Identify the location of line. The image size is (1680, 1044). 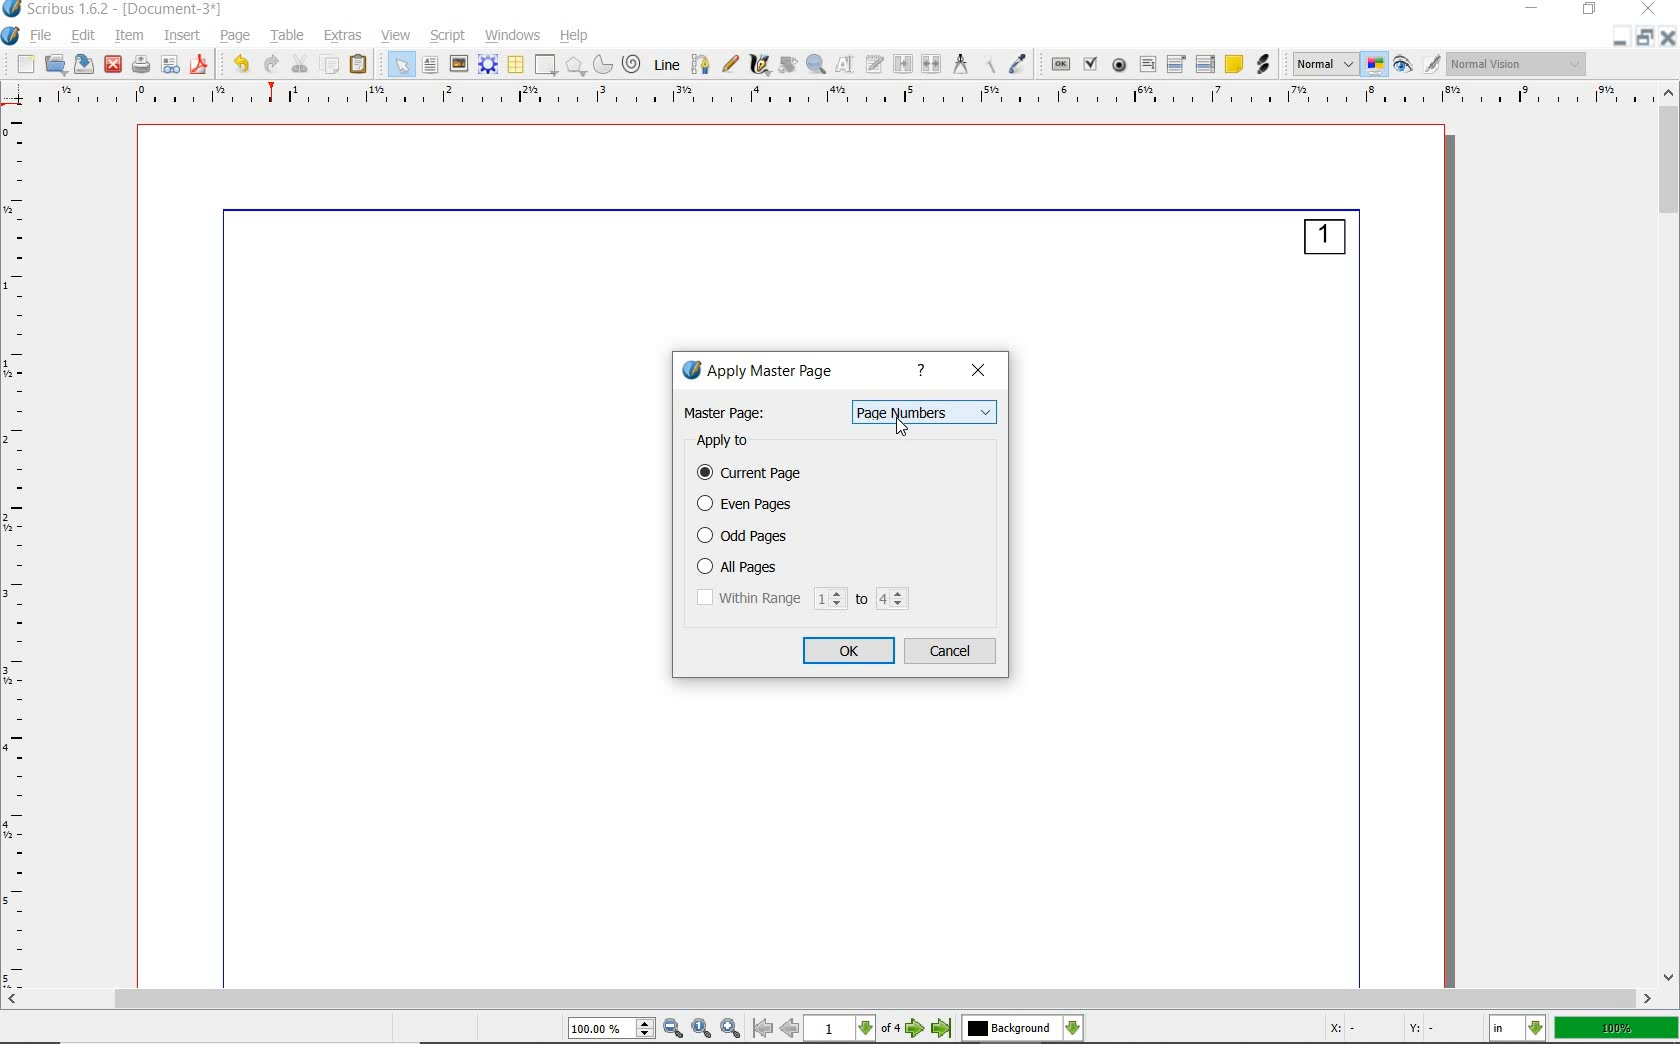
(666, 65).